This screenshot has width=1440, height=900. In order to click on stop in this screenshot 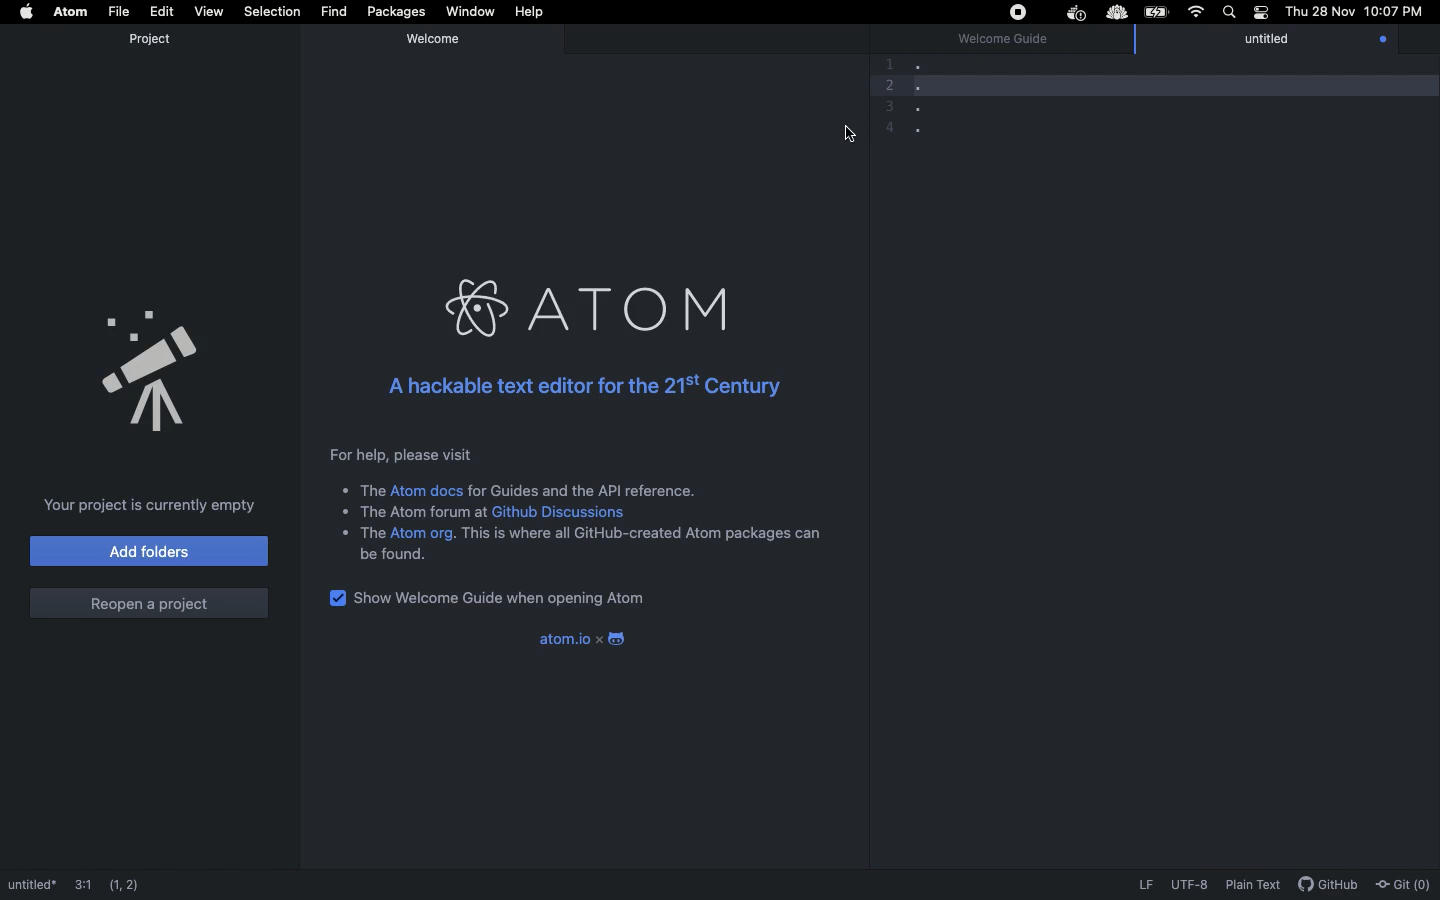, I will do `click(1016, 12)`.